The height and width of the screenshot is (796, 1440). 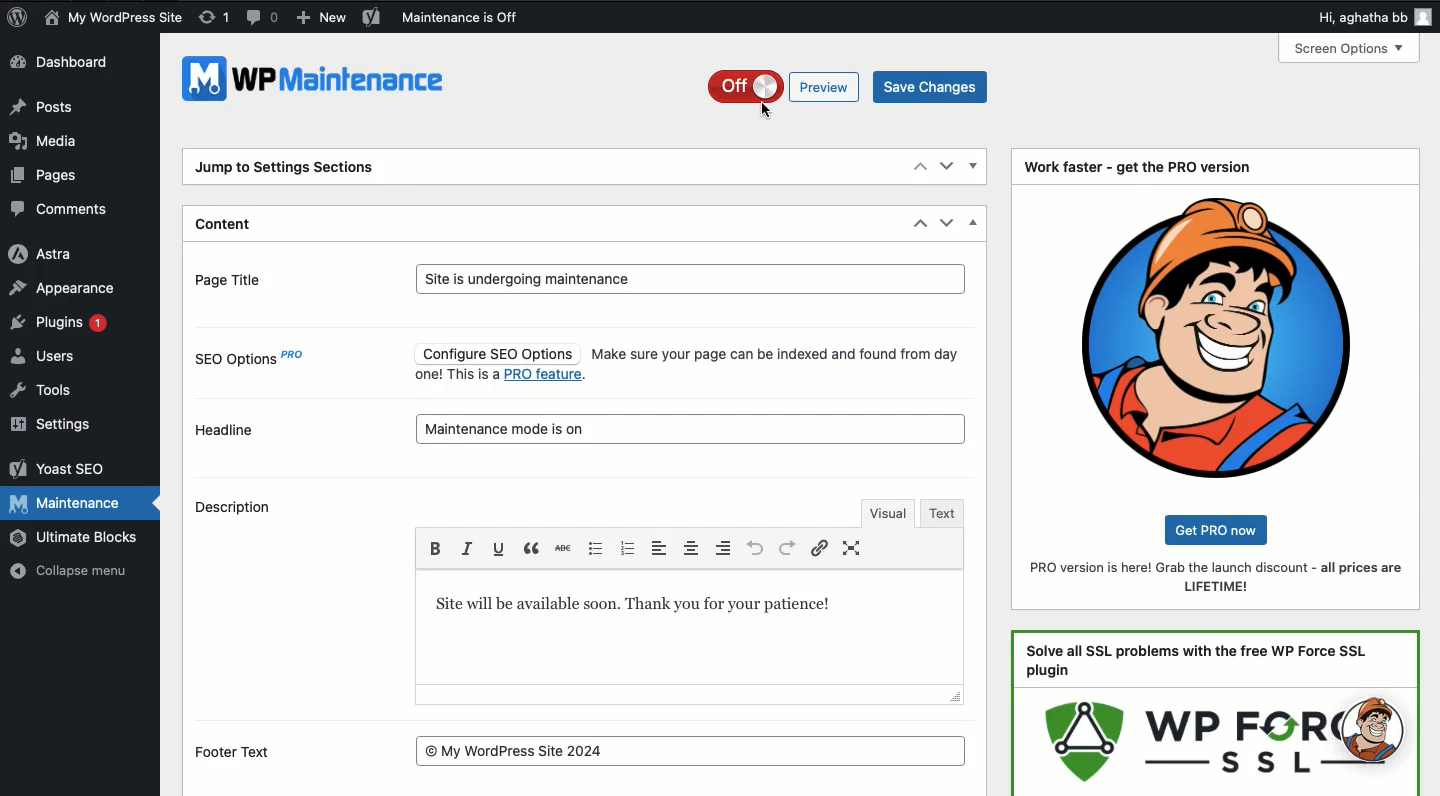 I want to click on Site is undergoing maintenance, so click(x=690, y=280).